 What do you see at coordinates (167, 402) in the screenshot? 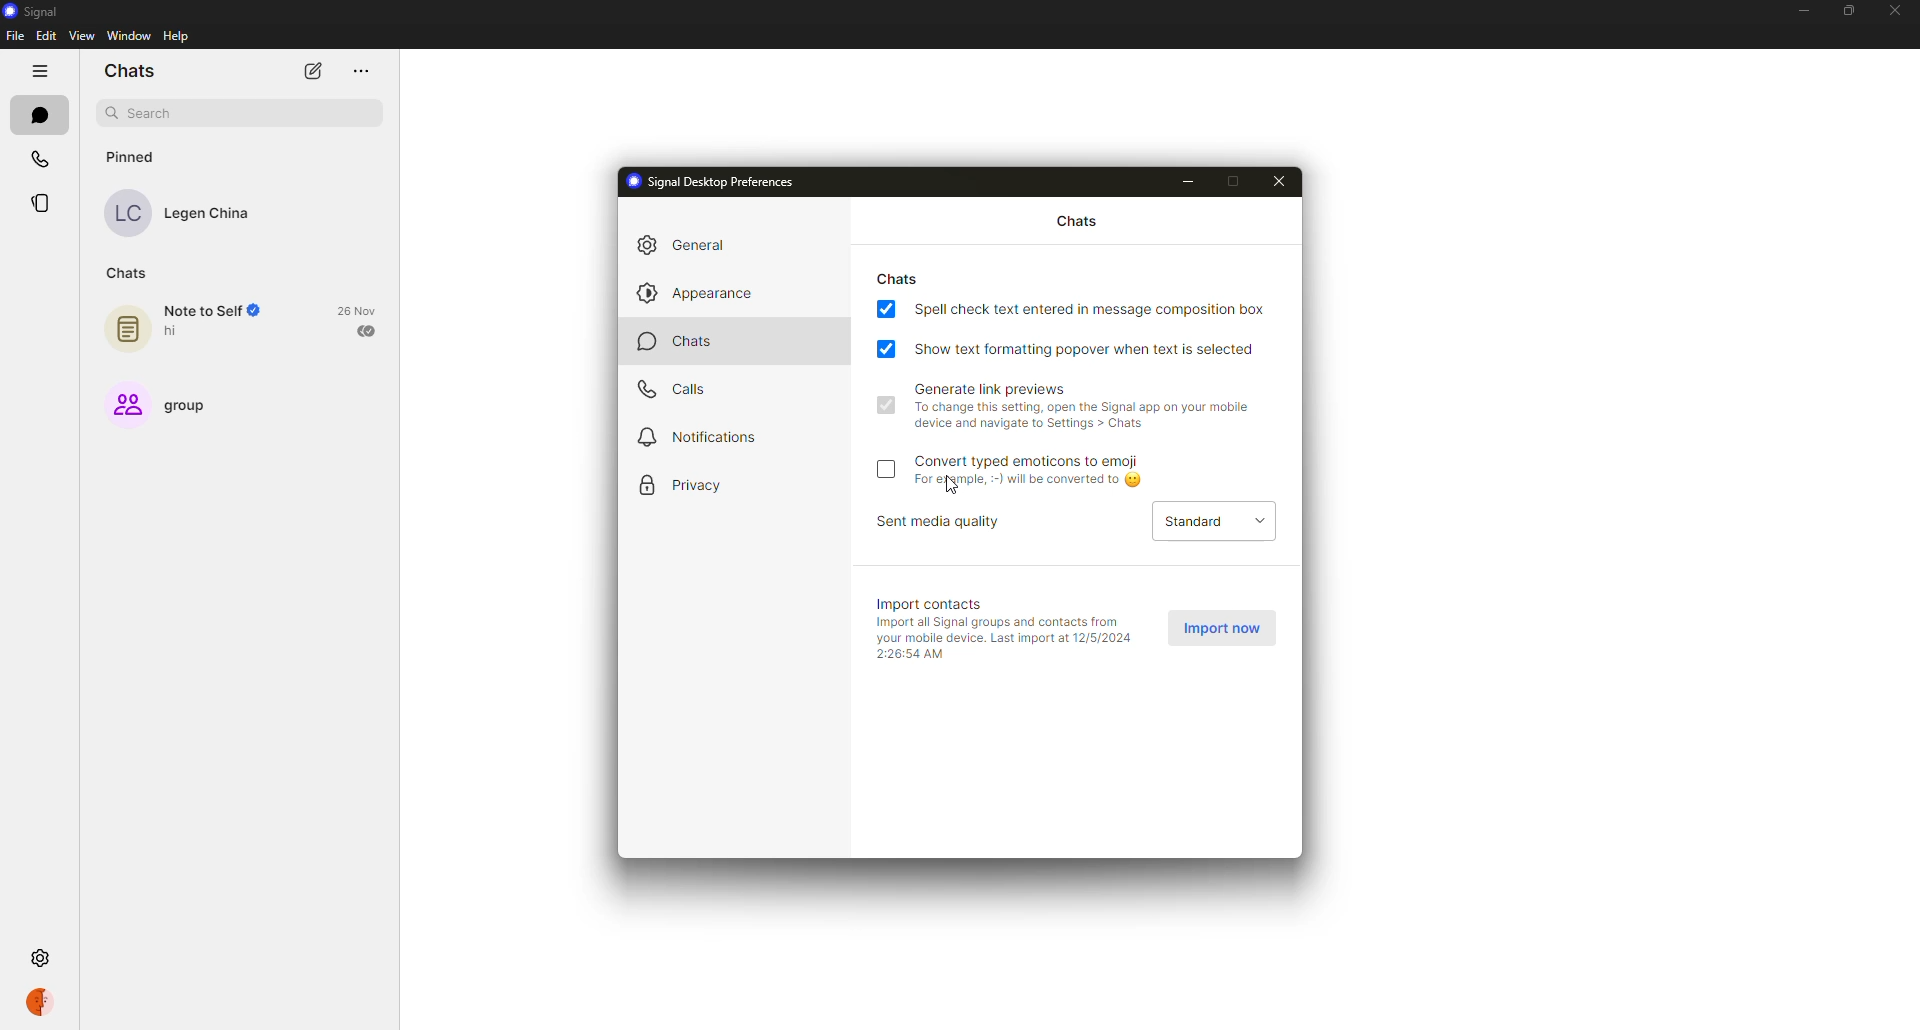
I see `group` at bounding box center [167, 402].